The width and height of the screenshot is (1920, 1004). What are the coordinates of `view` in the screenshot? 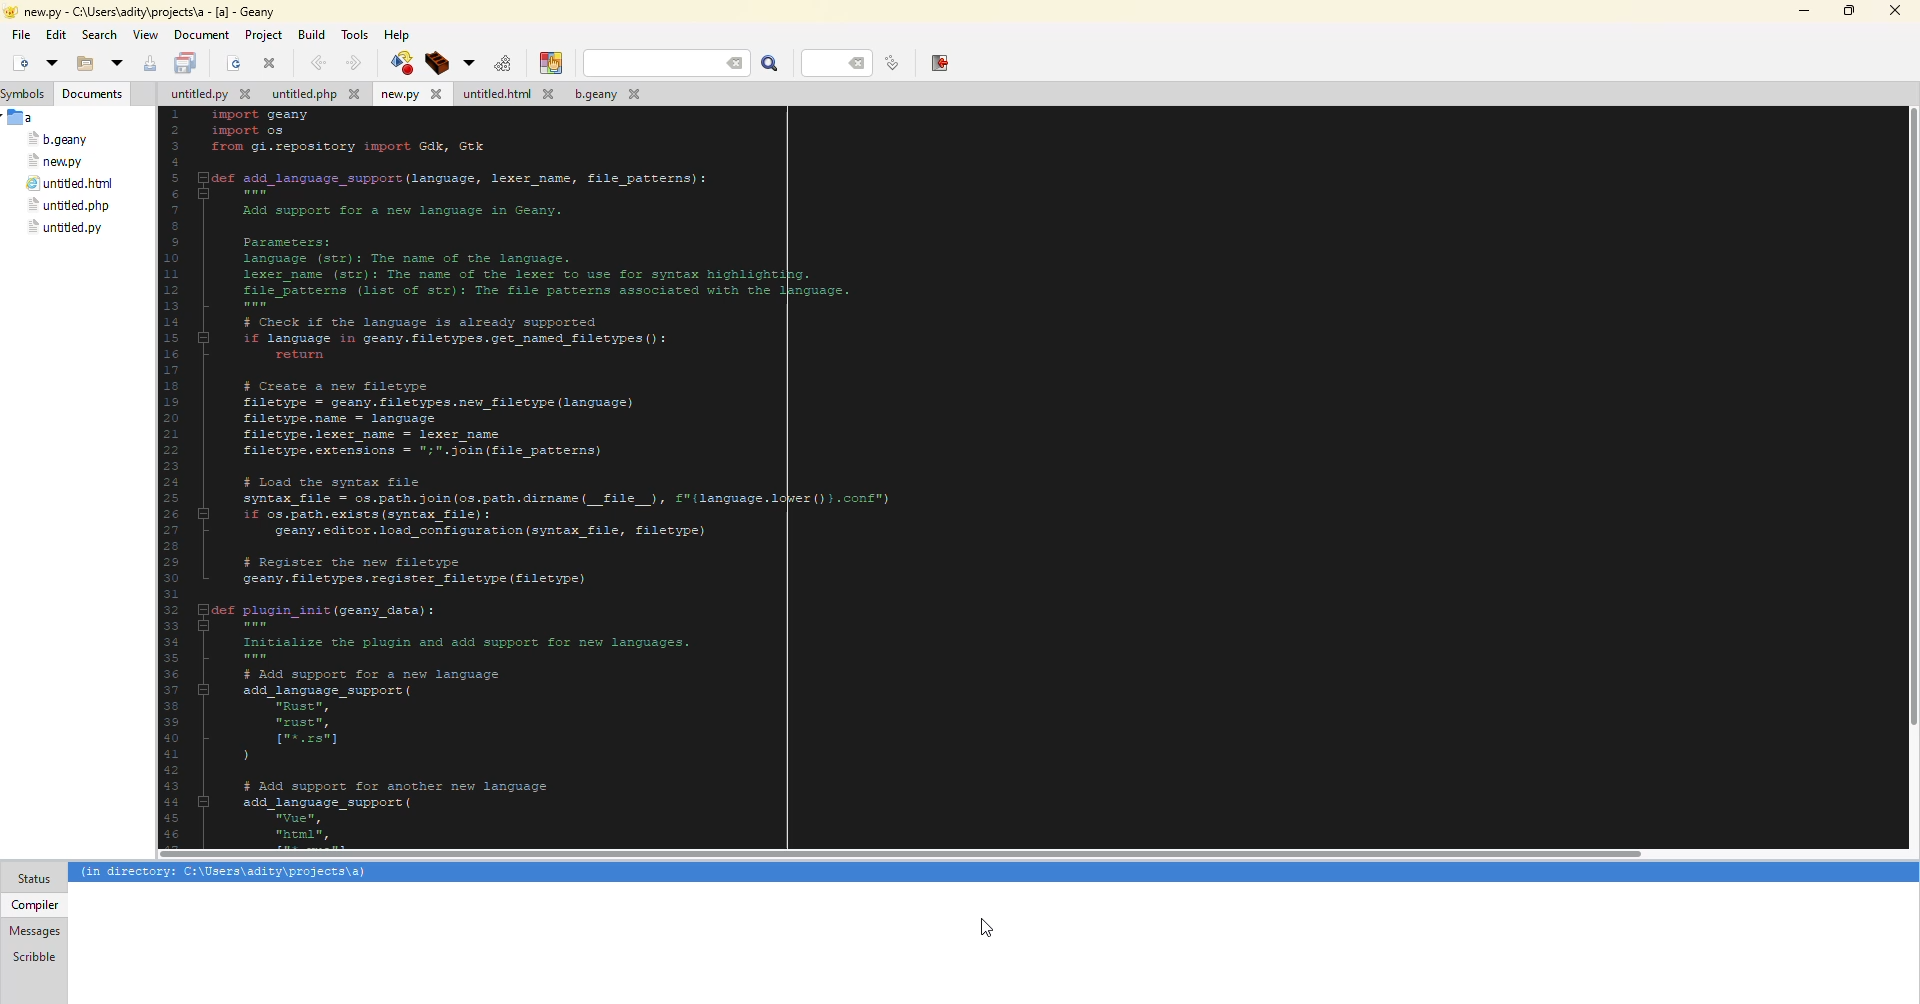 It's located at (145, 36).